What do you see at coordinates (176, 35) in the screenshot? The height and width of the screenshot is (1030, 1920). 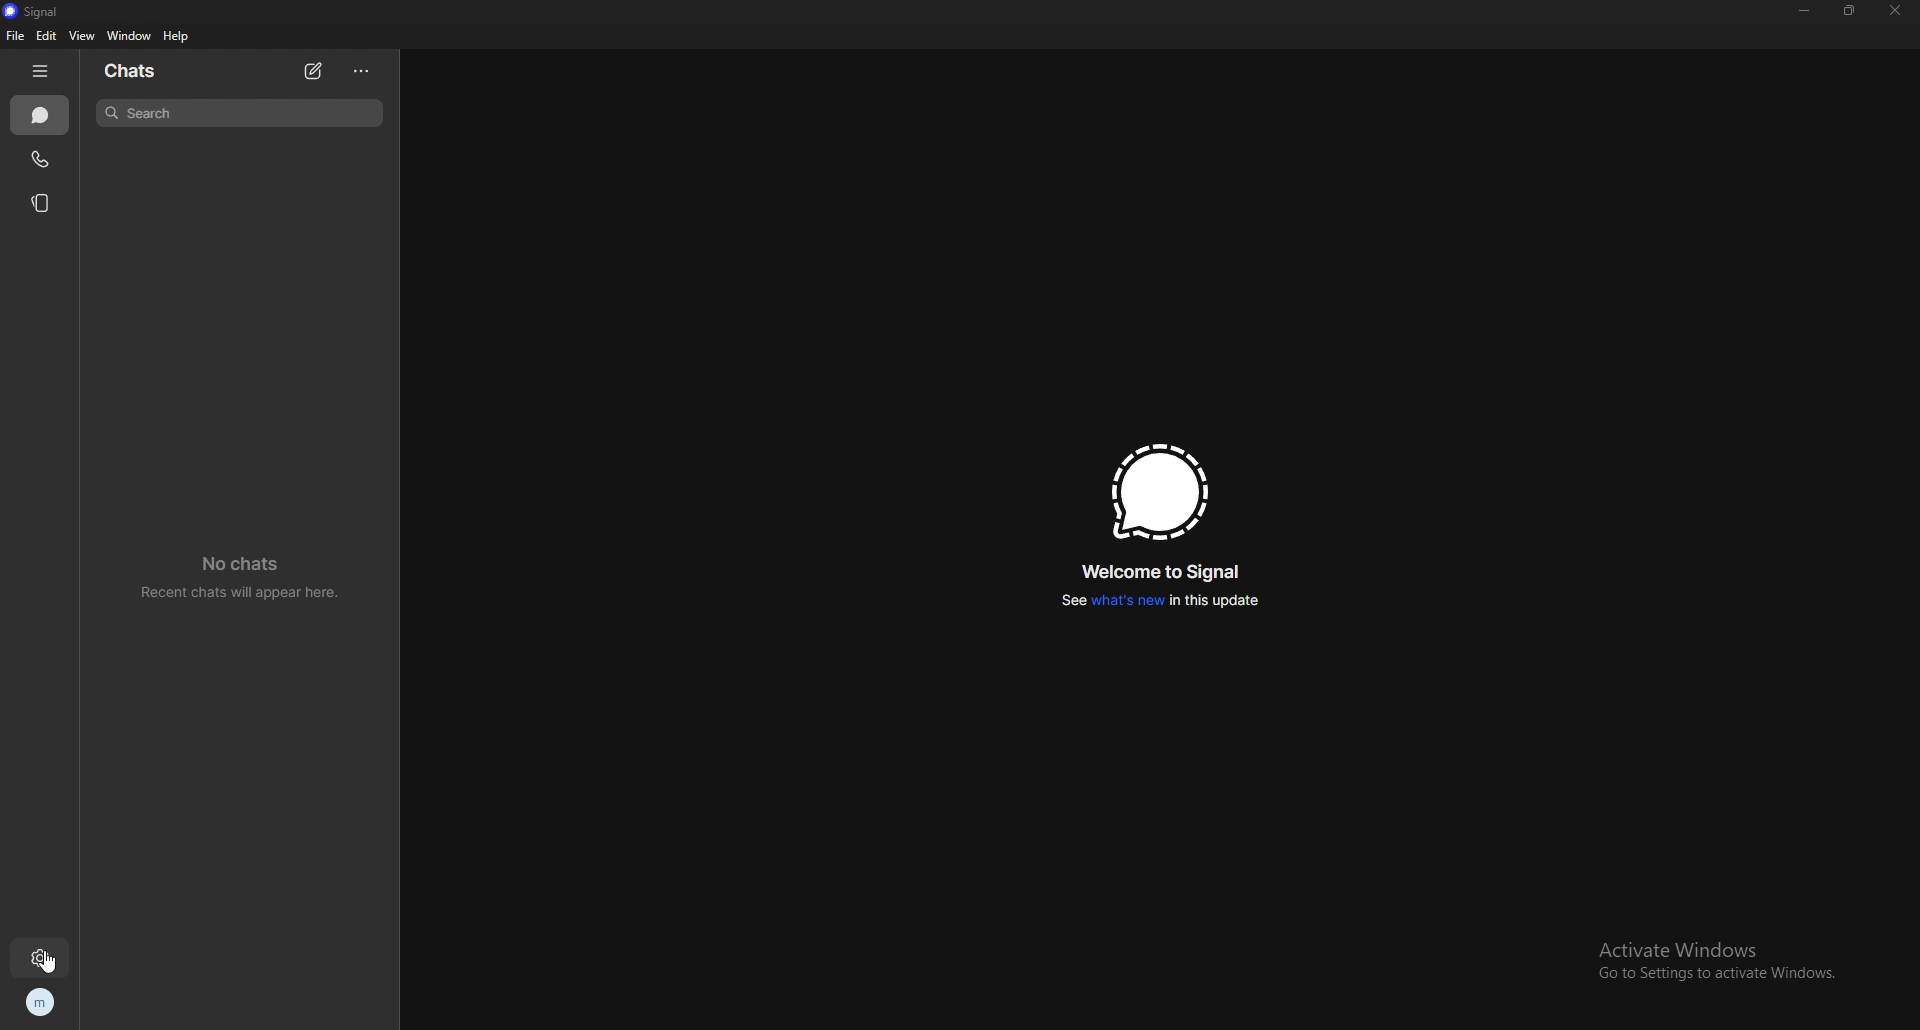 I see `help` at bounding box center [176, 35].